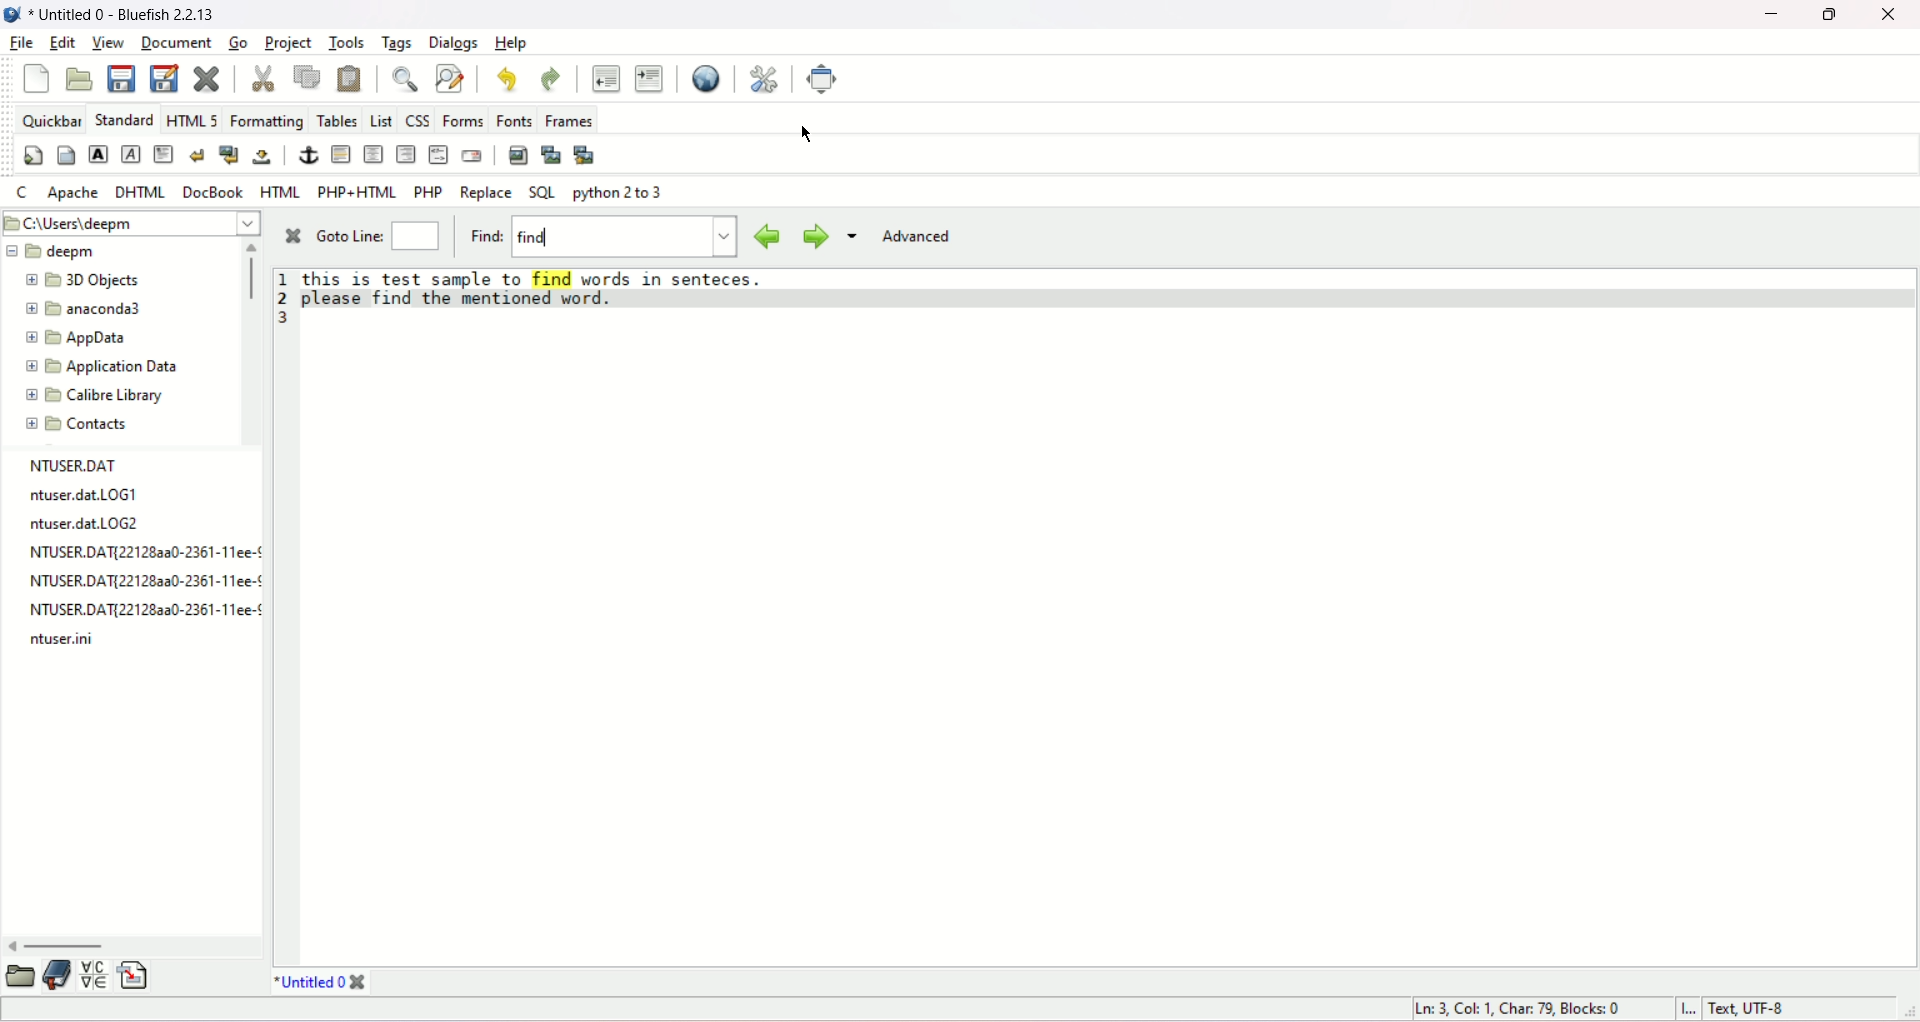  What do you see at coordinates (263, 158) in the screenshot?
I see `non-breaking space` at bounding box center [263, 158].